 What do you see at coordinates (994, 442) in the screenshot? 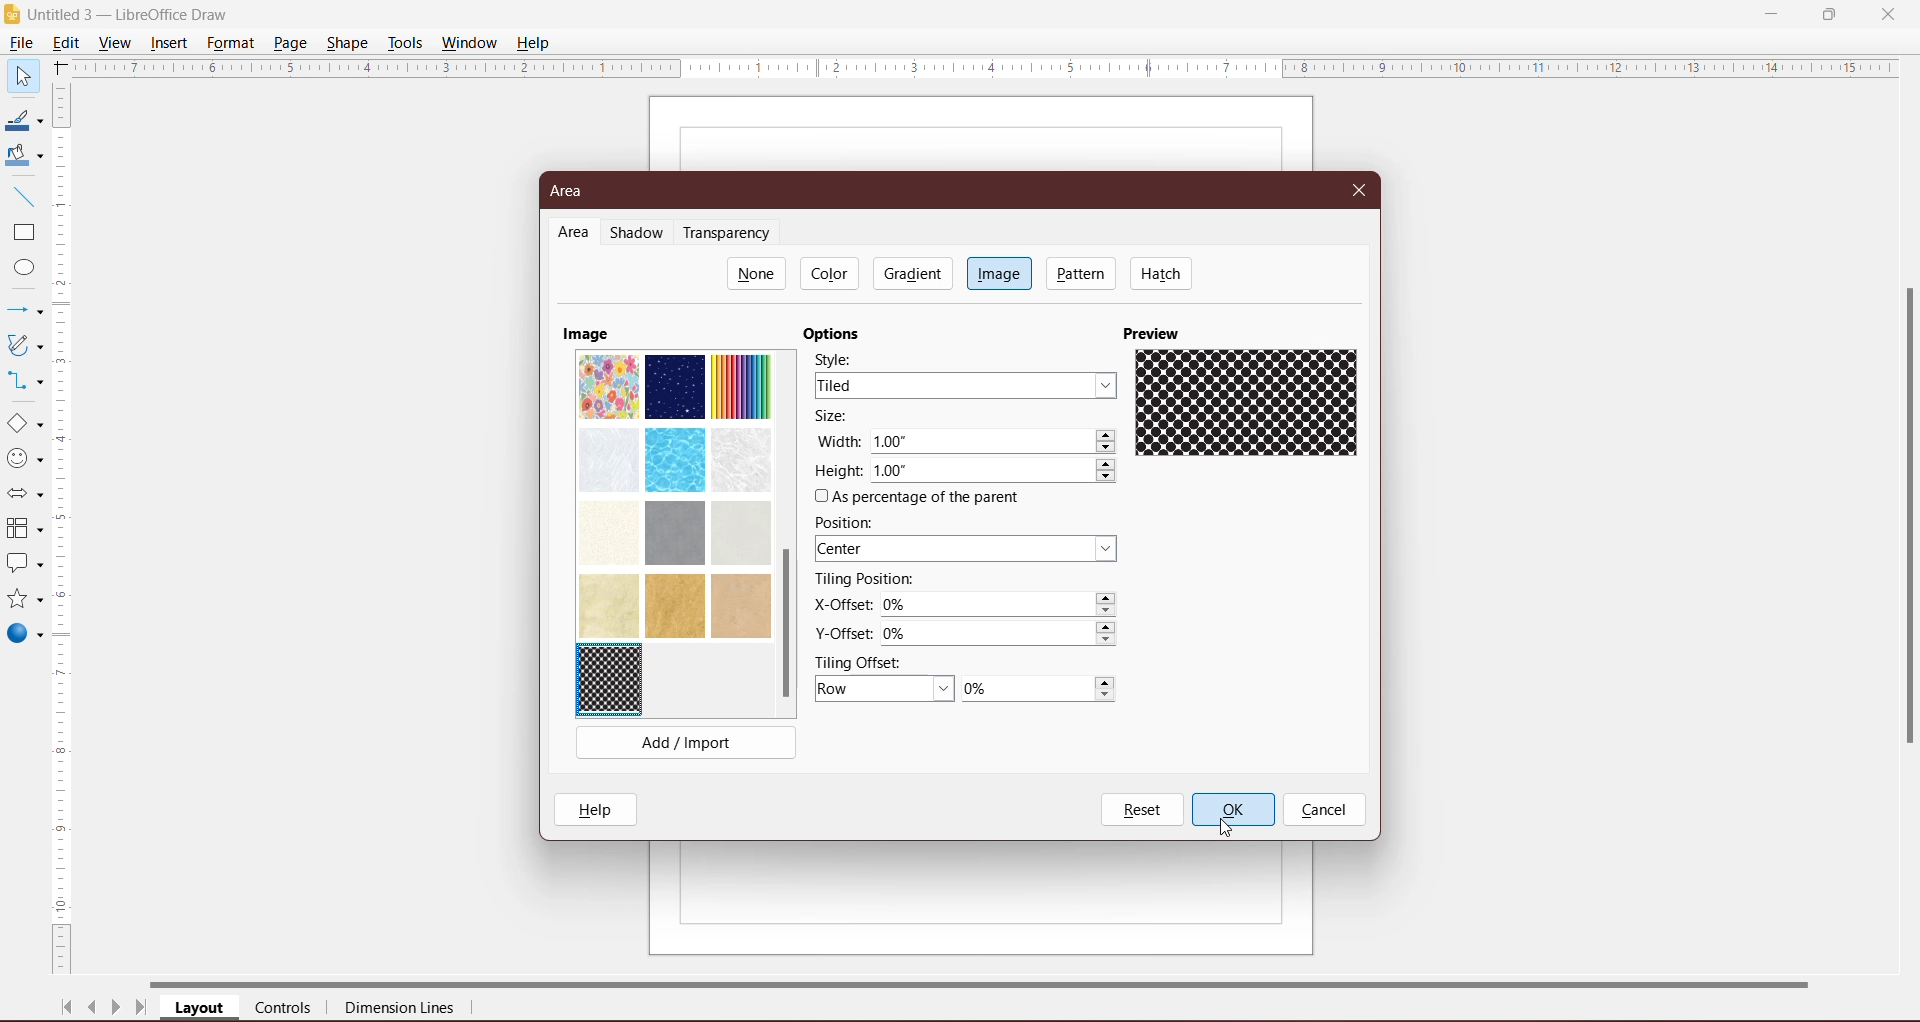
I see `Select required width` at bounding box center [994, 442].